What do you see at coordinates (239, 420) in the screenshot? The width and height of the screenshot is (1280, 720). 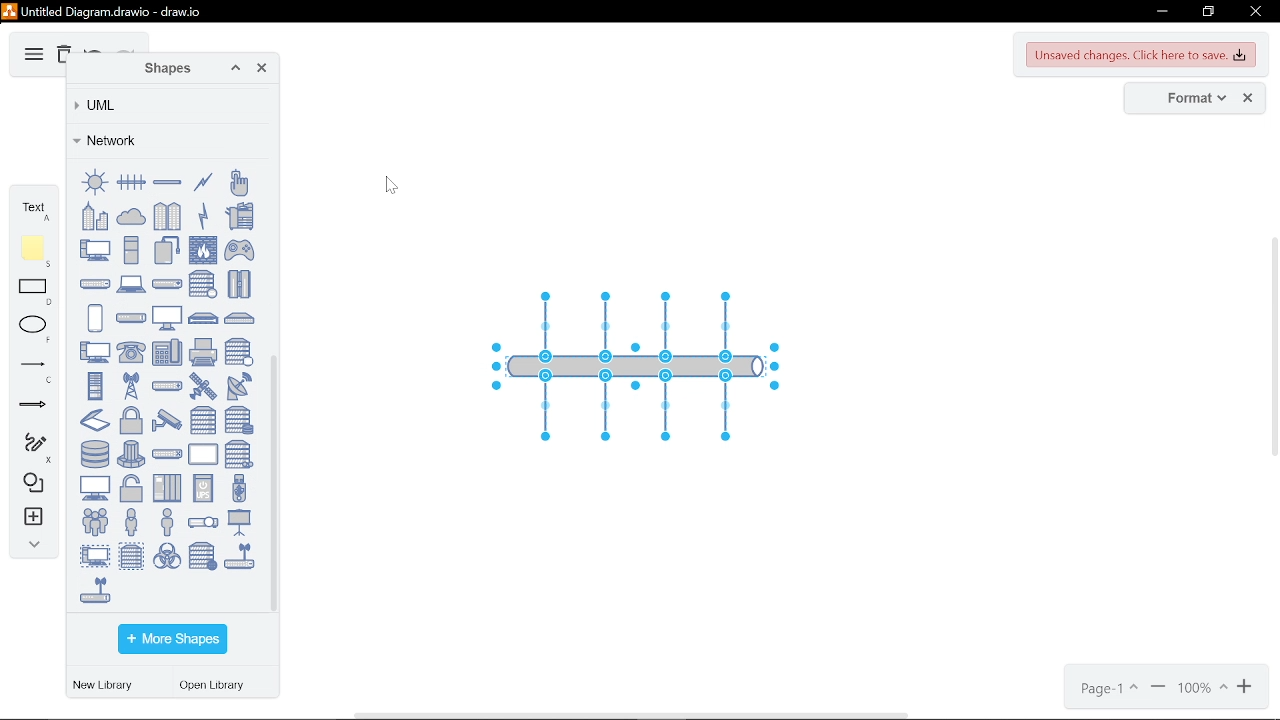 I see `server storage` at bounding box center [239, 420].